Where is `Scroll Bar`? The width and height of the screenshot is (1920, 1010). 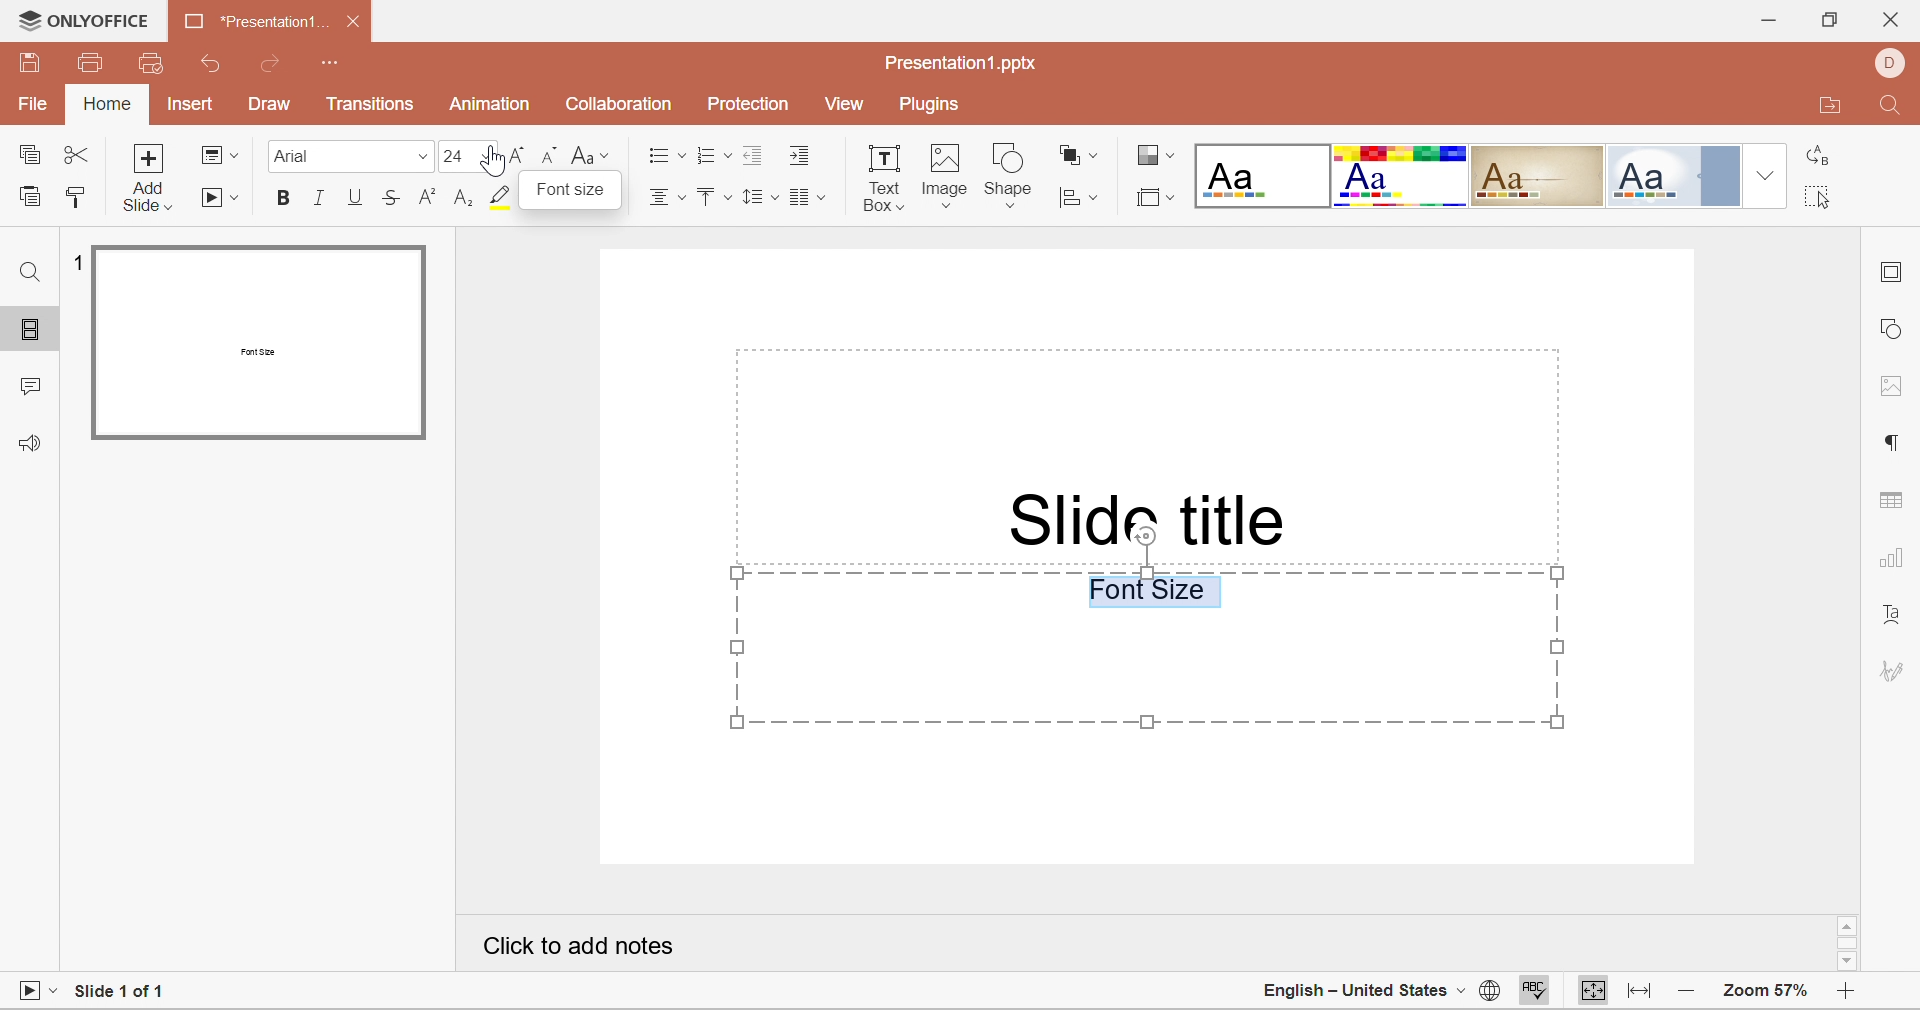
Scroll Bar is located at coordinates (1846, 941).